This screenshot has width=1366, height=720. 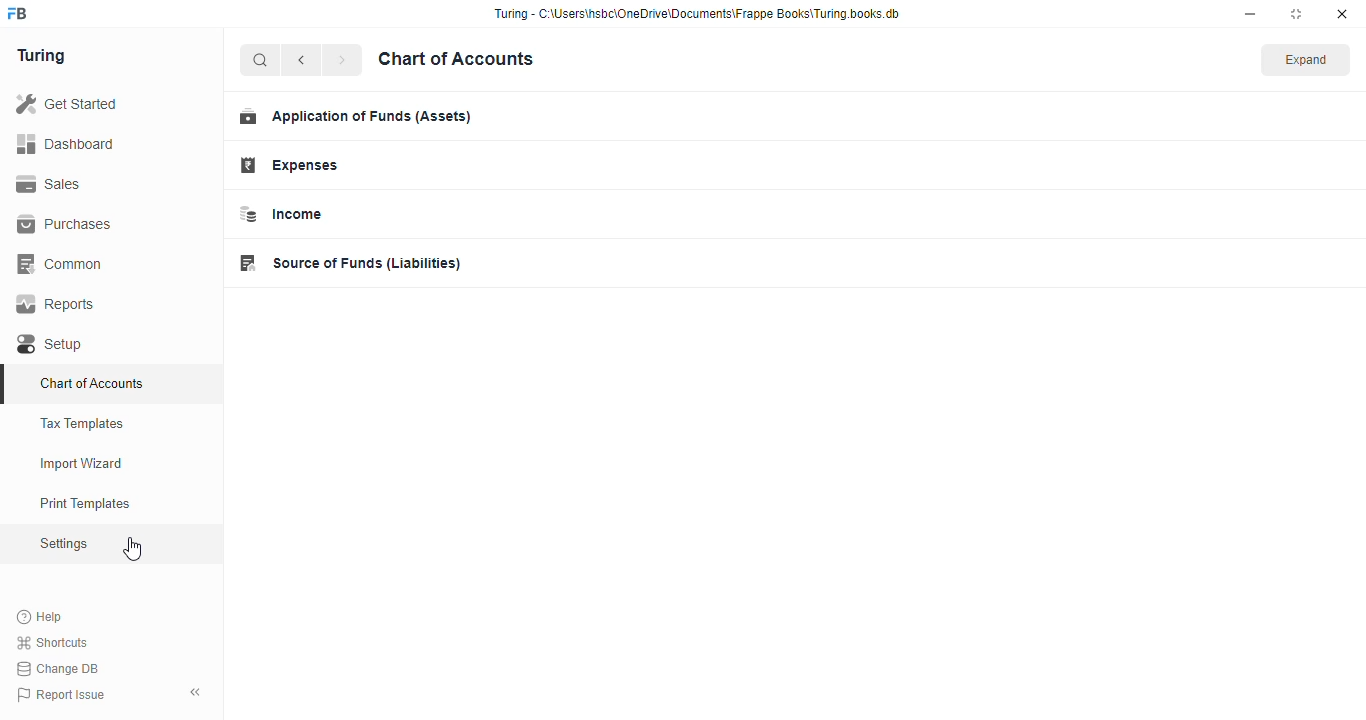 I want to click on FB-logo, so click(x=17, y=13).